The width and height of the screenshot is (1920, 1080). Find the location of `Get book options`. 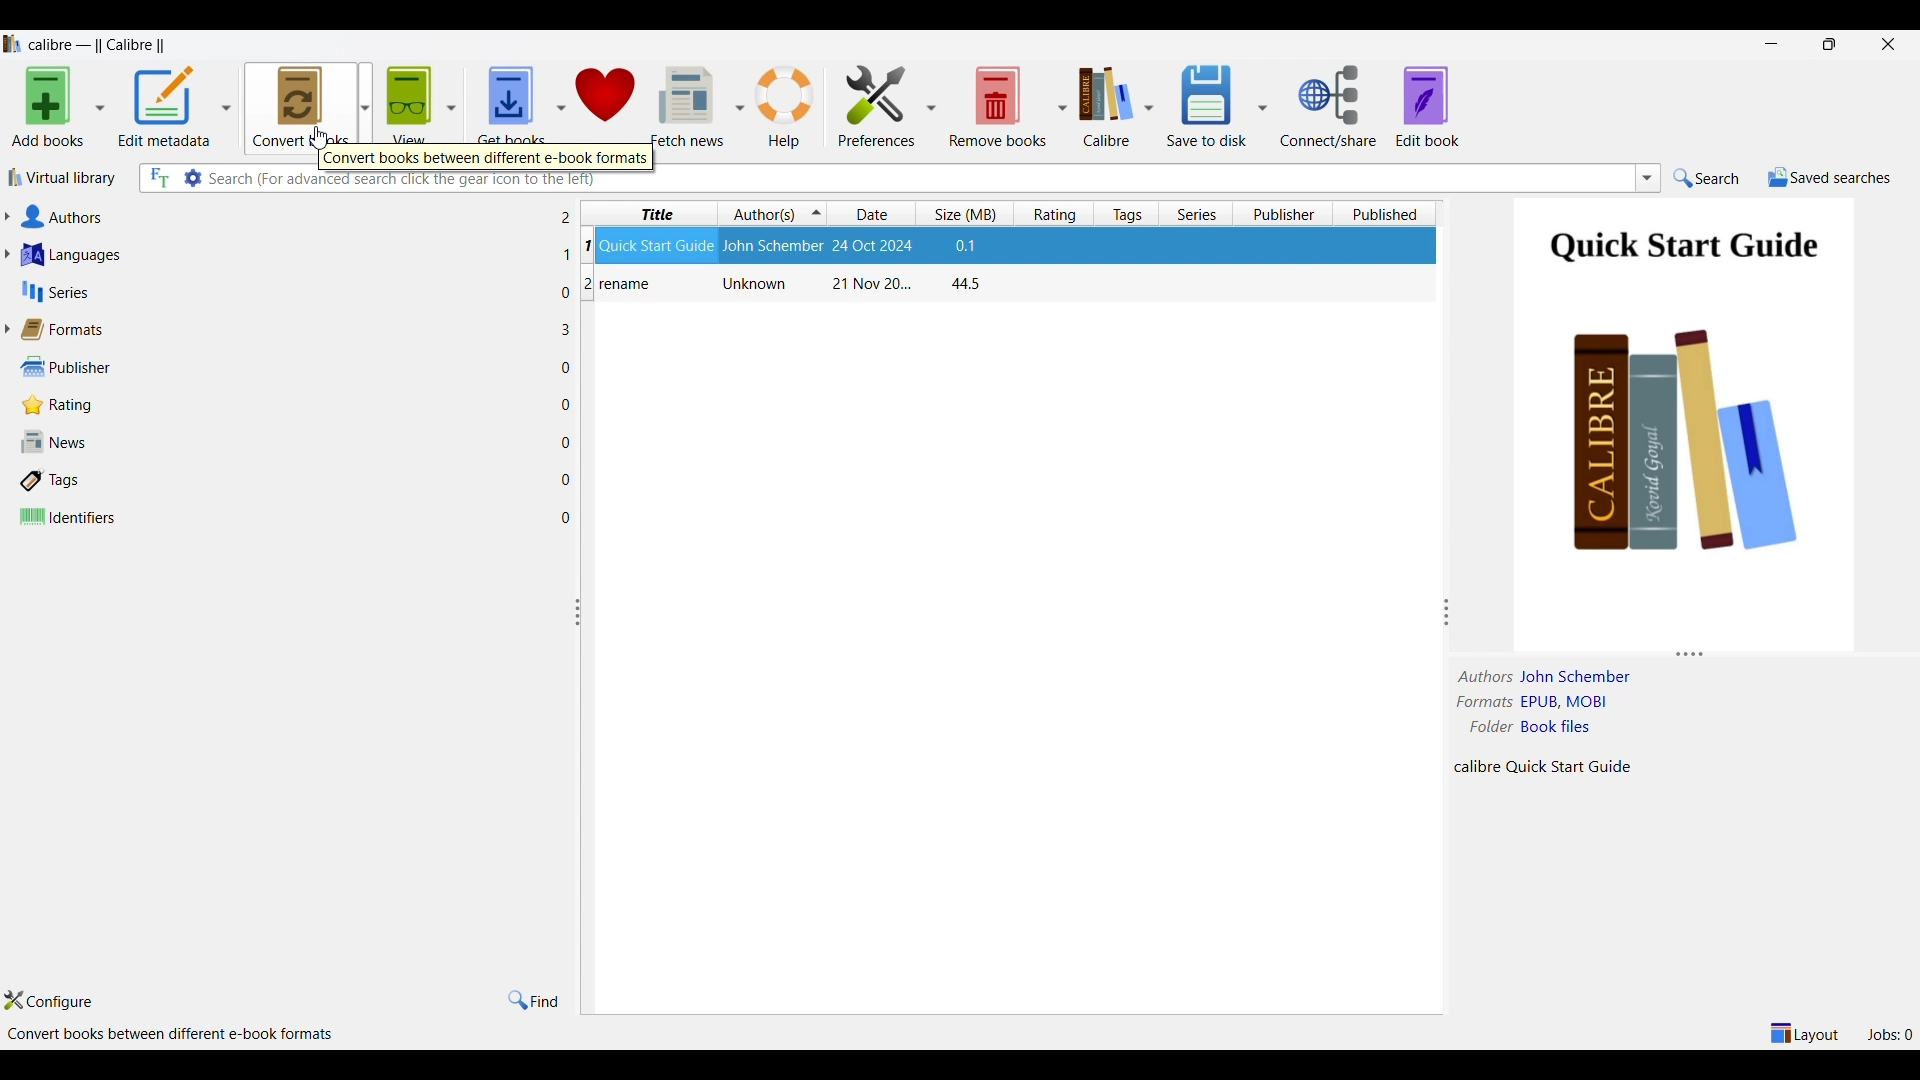

Get book options is located at coordinates (559, 108).